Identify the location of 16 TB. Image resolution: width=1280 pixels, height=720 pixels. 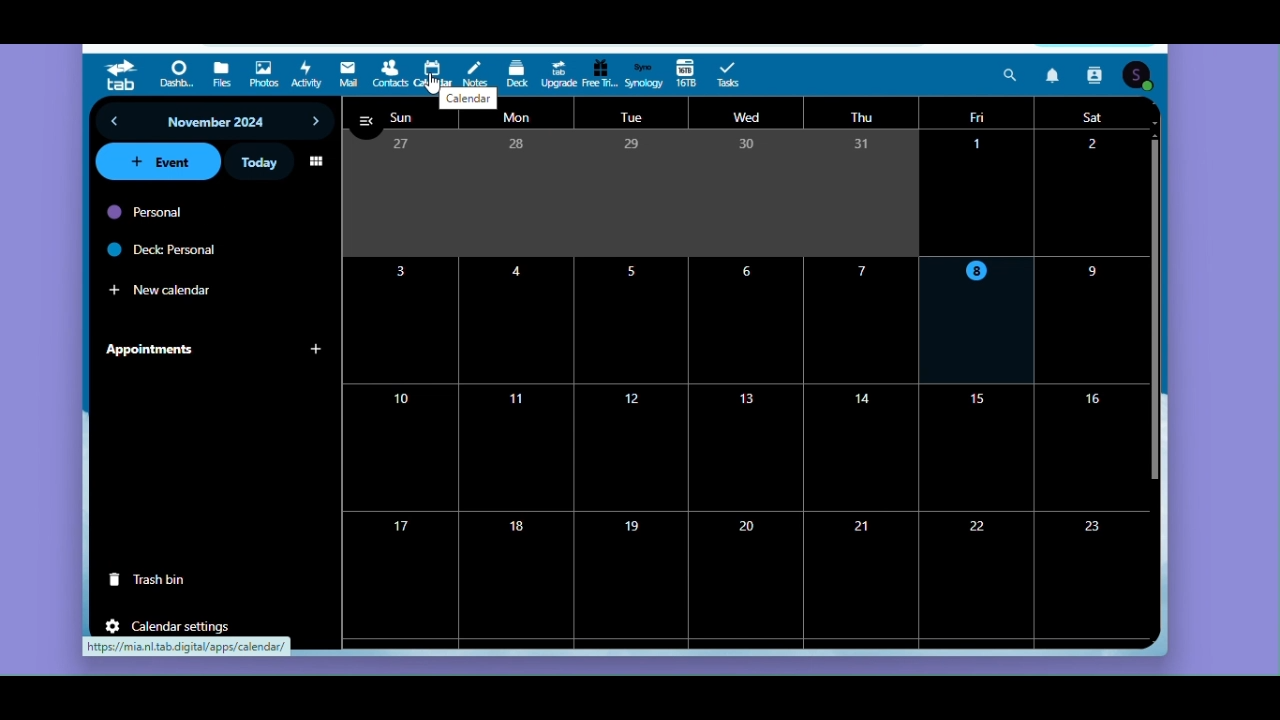
(686, 75).